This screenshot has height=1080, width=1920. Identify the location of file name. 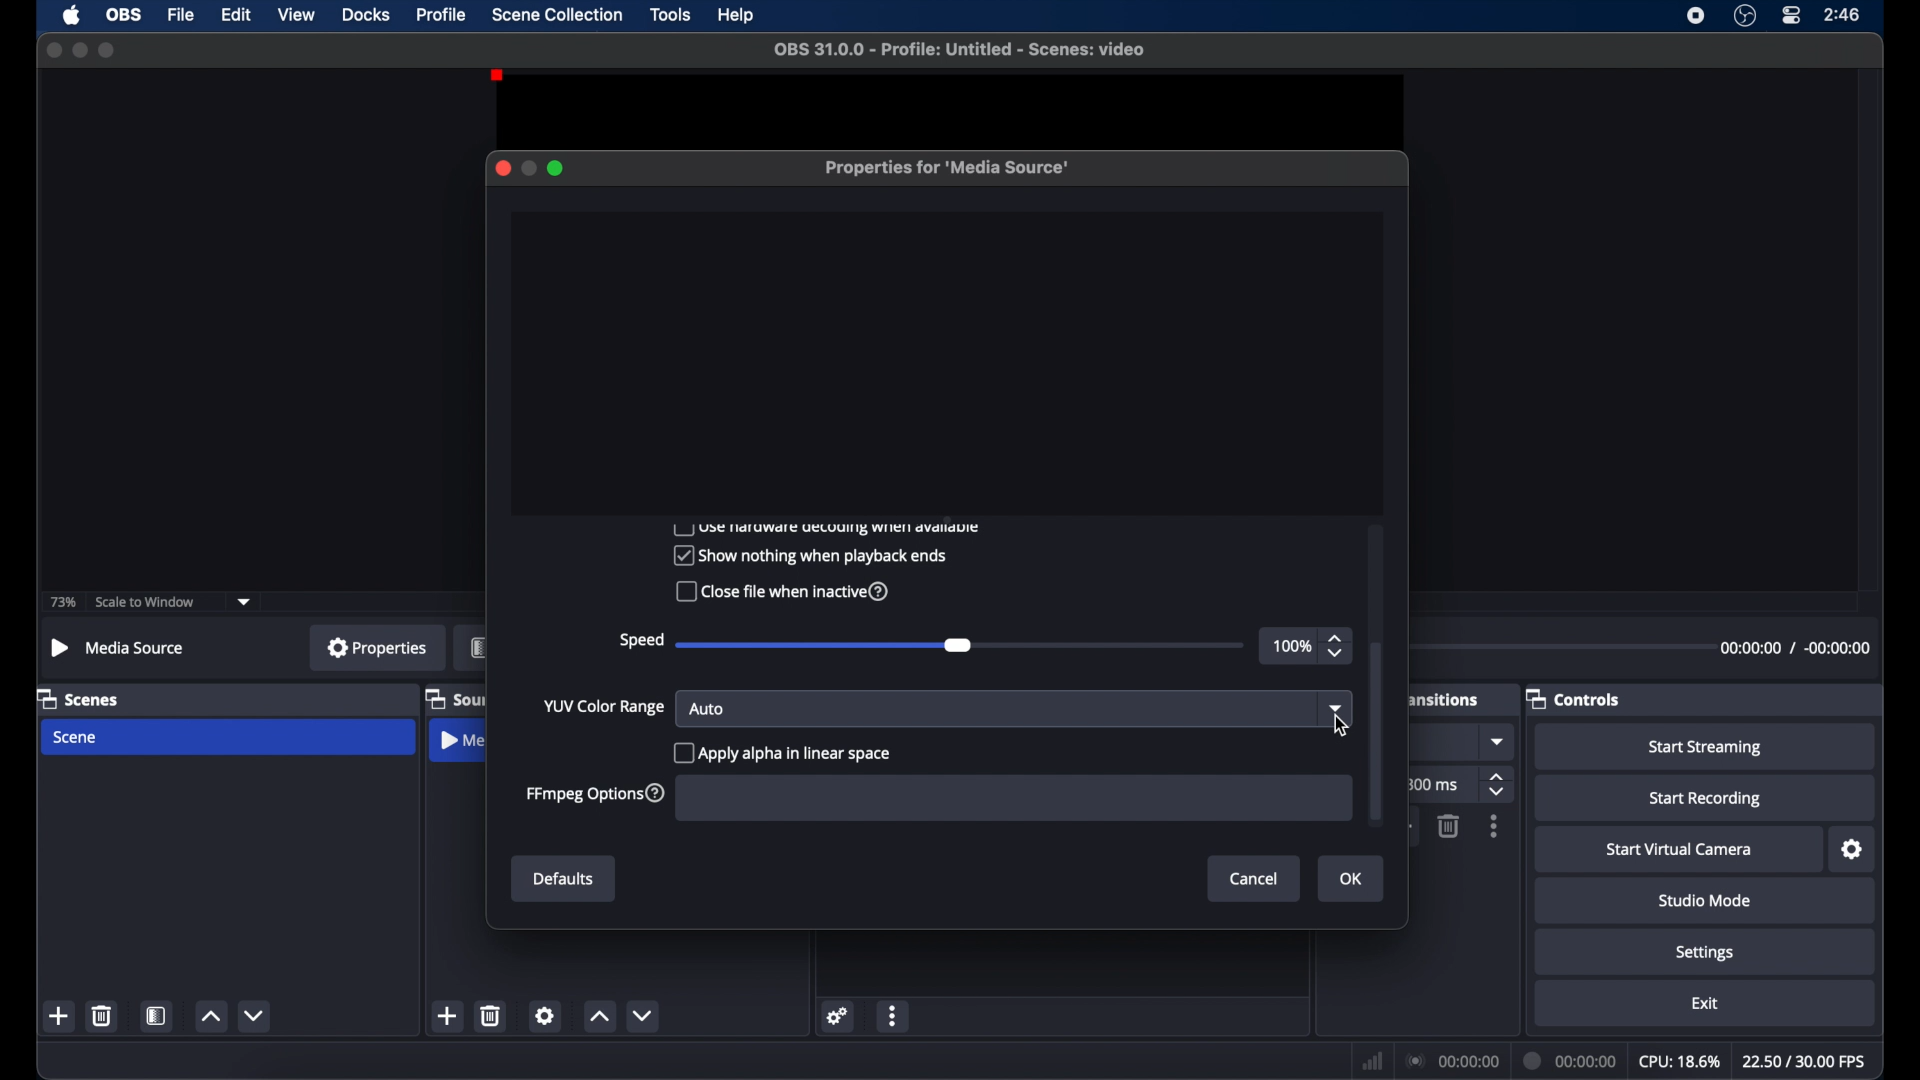
(959, 49).